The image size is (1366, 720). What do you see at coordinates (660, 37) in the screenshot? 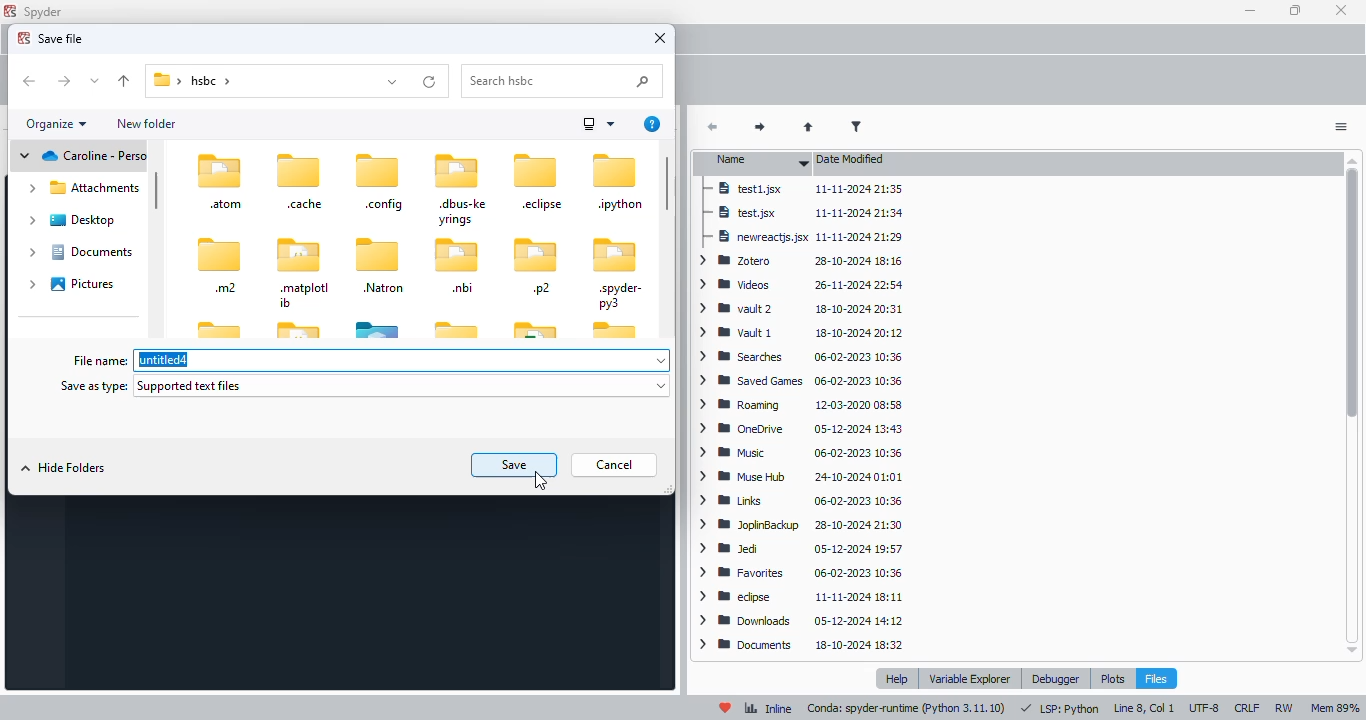
I see `close` at bounding box center [660, 37].